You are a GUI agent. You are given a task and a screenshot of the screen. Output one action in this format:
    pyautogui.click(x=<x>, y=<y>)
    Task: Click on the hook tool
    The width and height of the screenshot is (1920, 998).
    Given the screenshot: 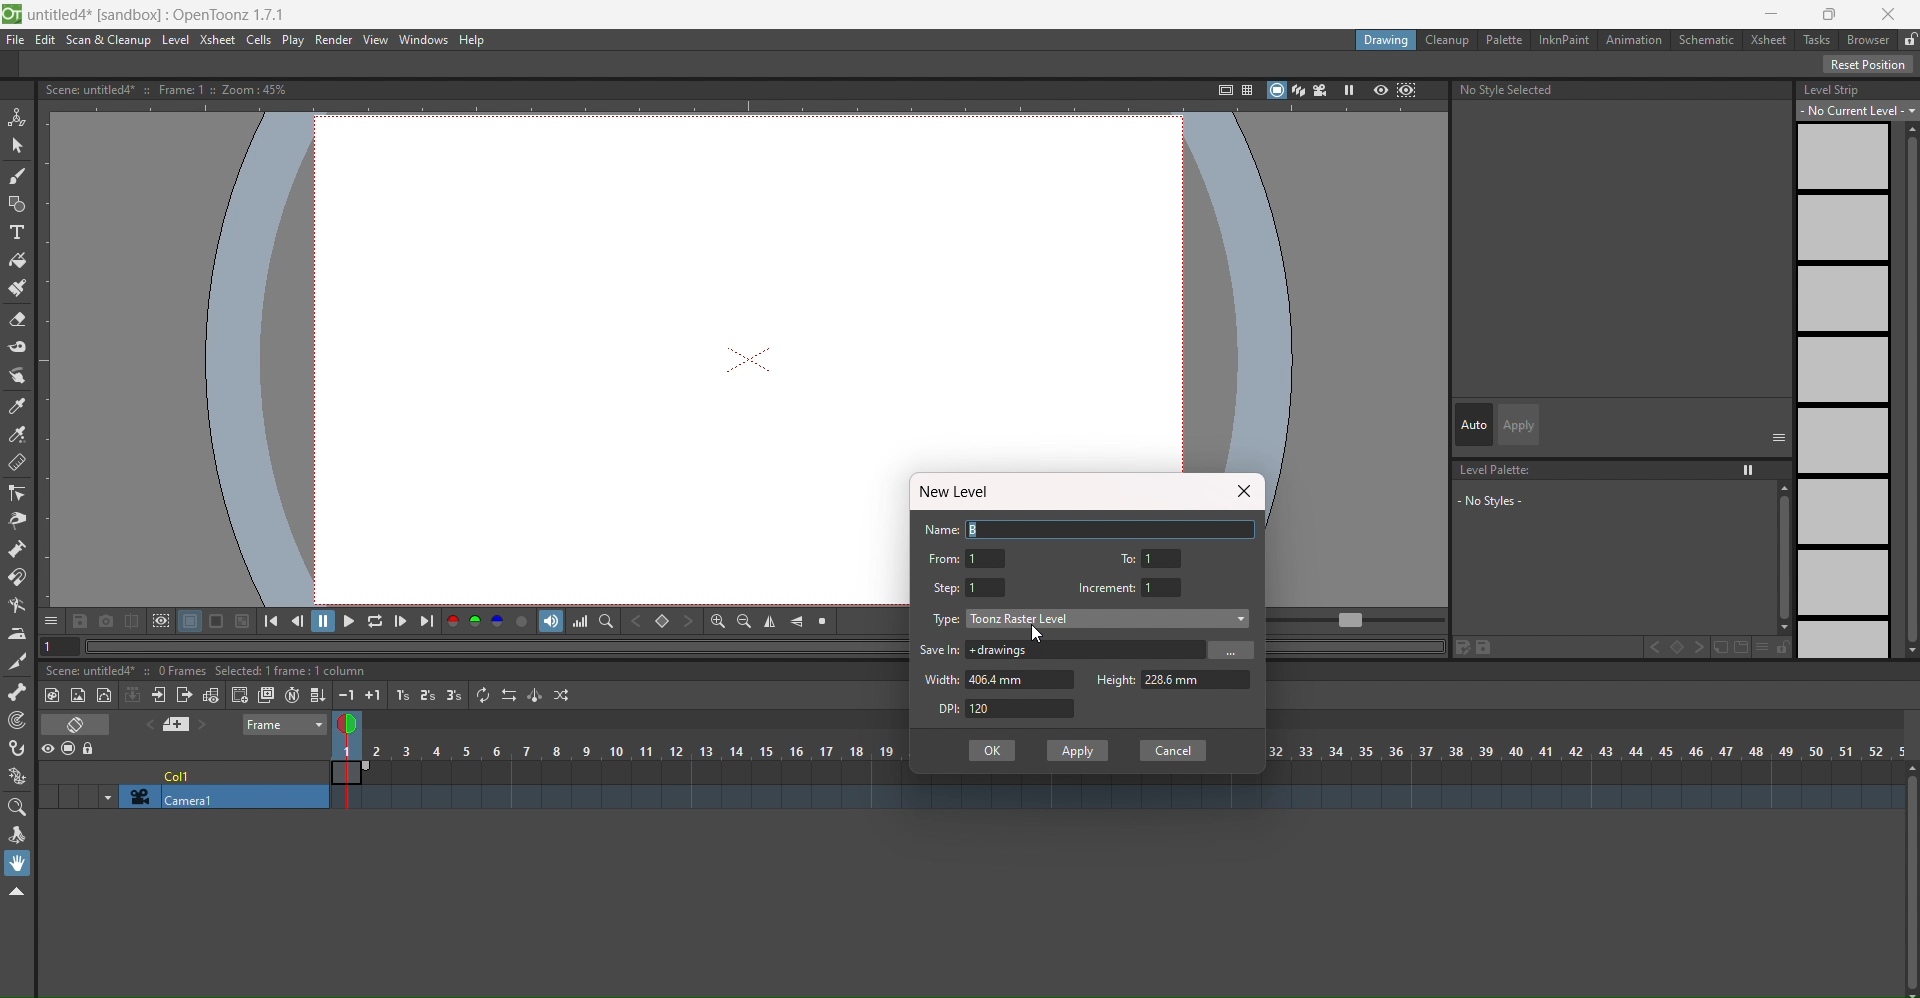 What is the action you would take?
    pyautogui.click(x=18, y=748)
    